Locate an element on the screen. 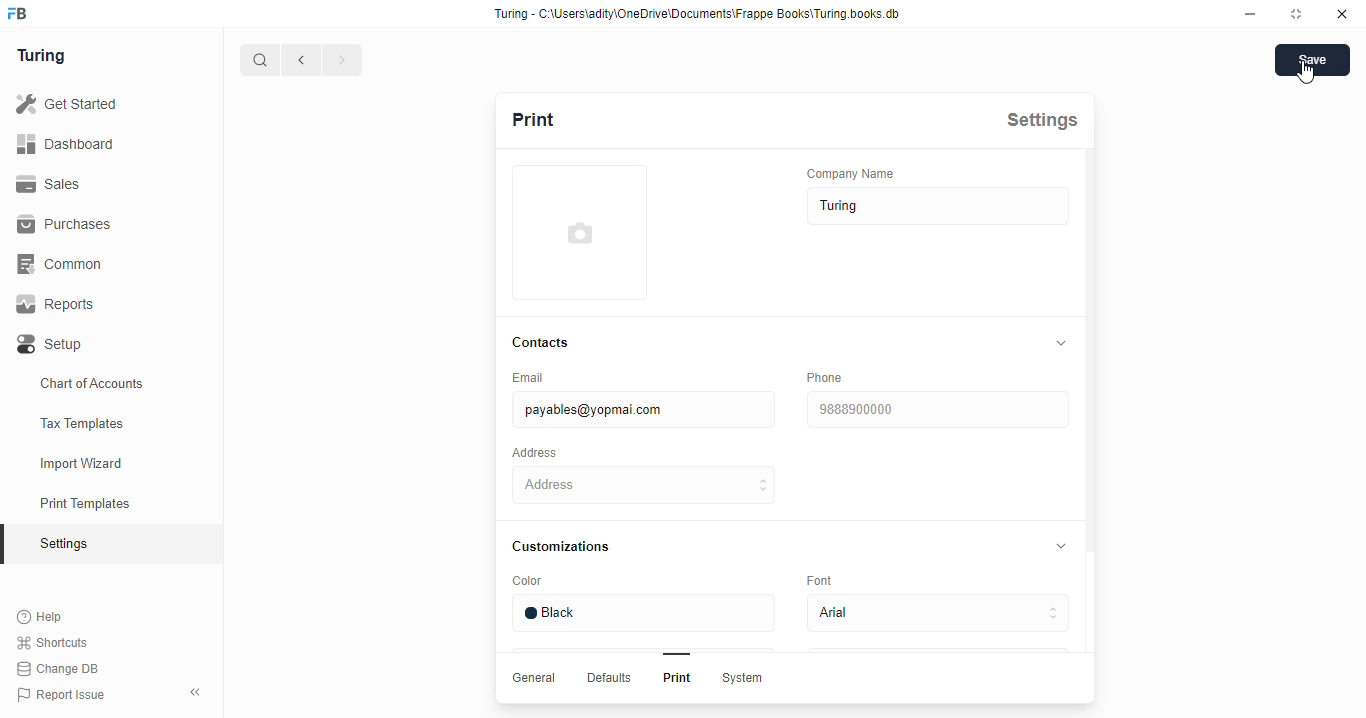 The image size is (1366, 718). Settings is located at coordinates (1049, 119).